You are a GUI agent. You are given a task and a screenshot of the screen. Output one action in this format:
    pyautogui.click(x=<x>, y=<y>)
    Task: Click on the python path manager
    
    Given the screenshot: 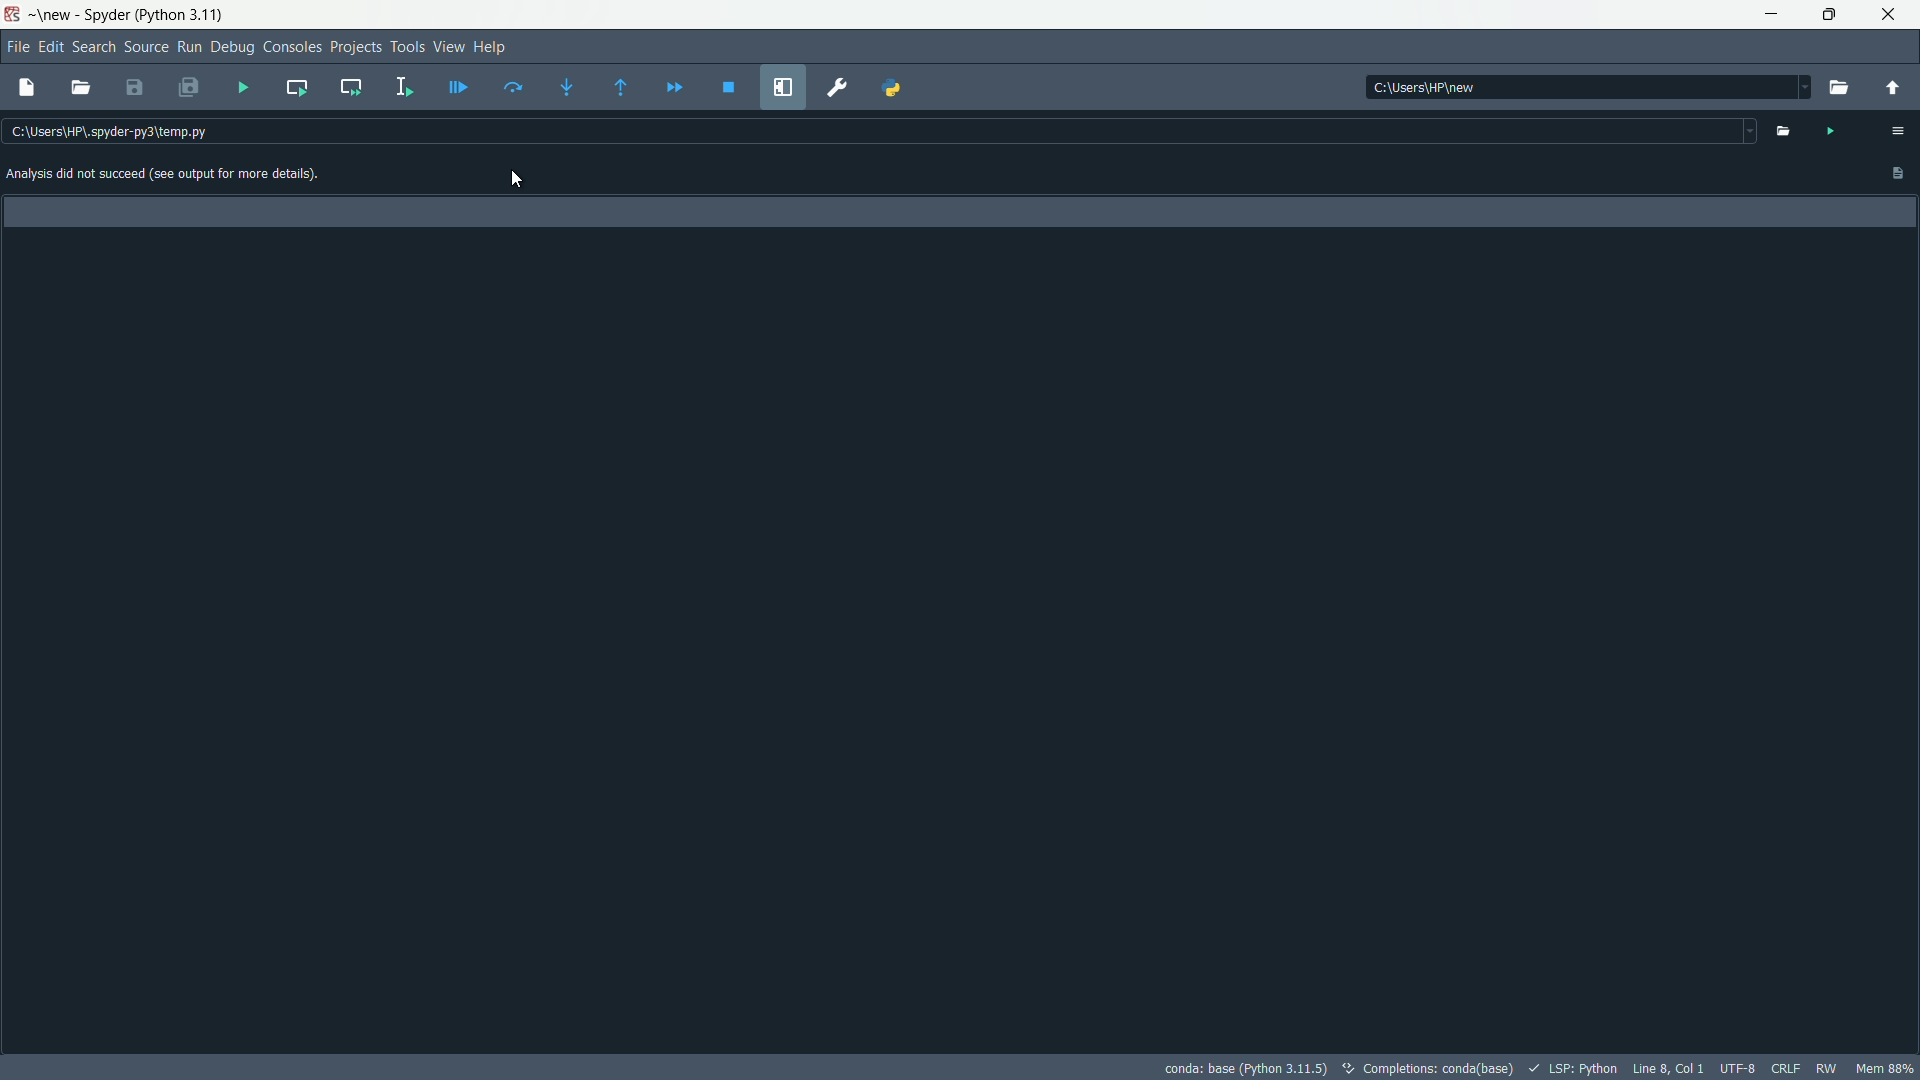 What is the action you would take?
    pyautogui.click(x=892, y=88)
    